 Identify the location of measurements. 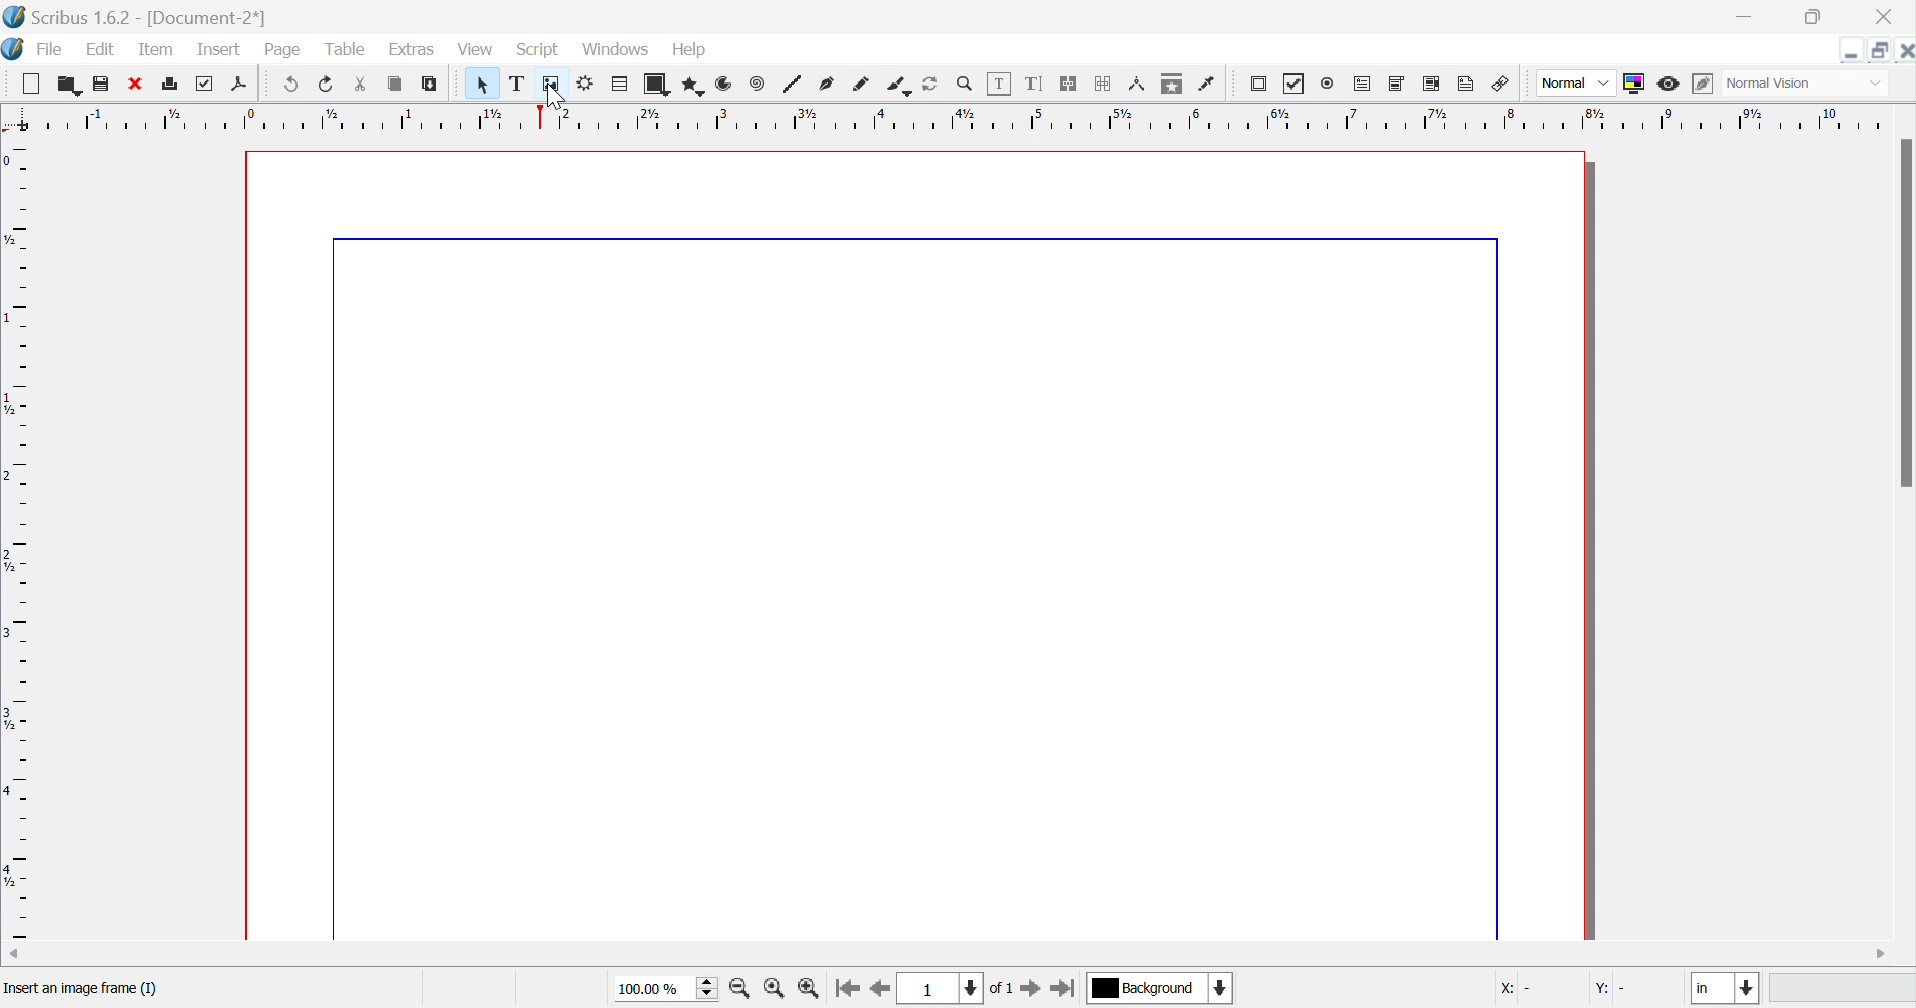
(1137, 84).